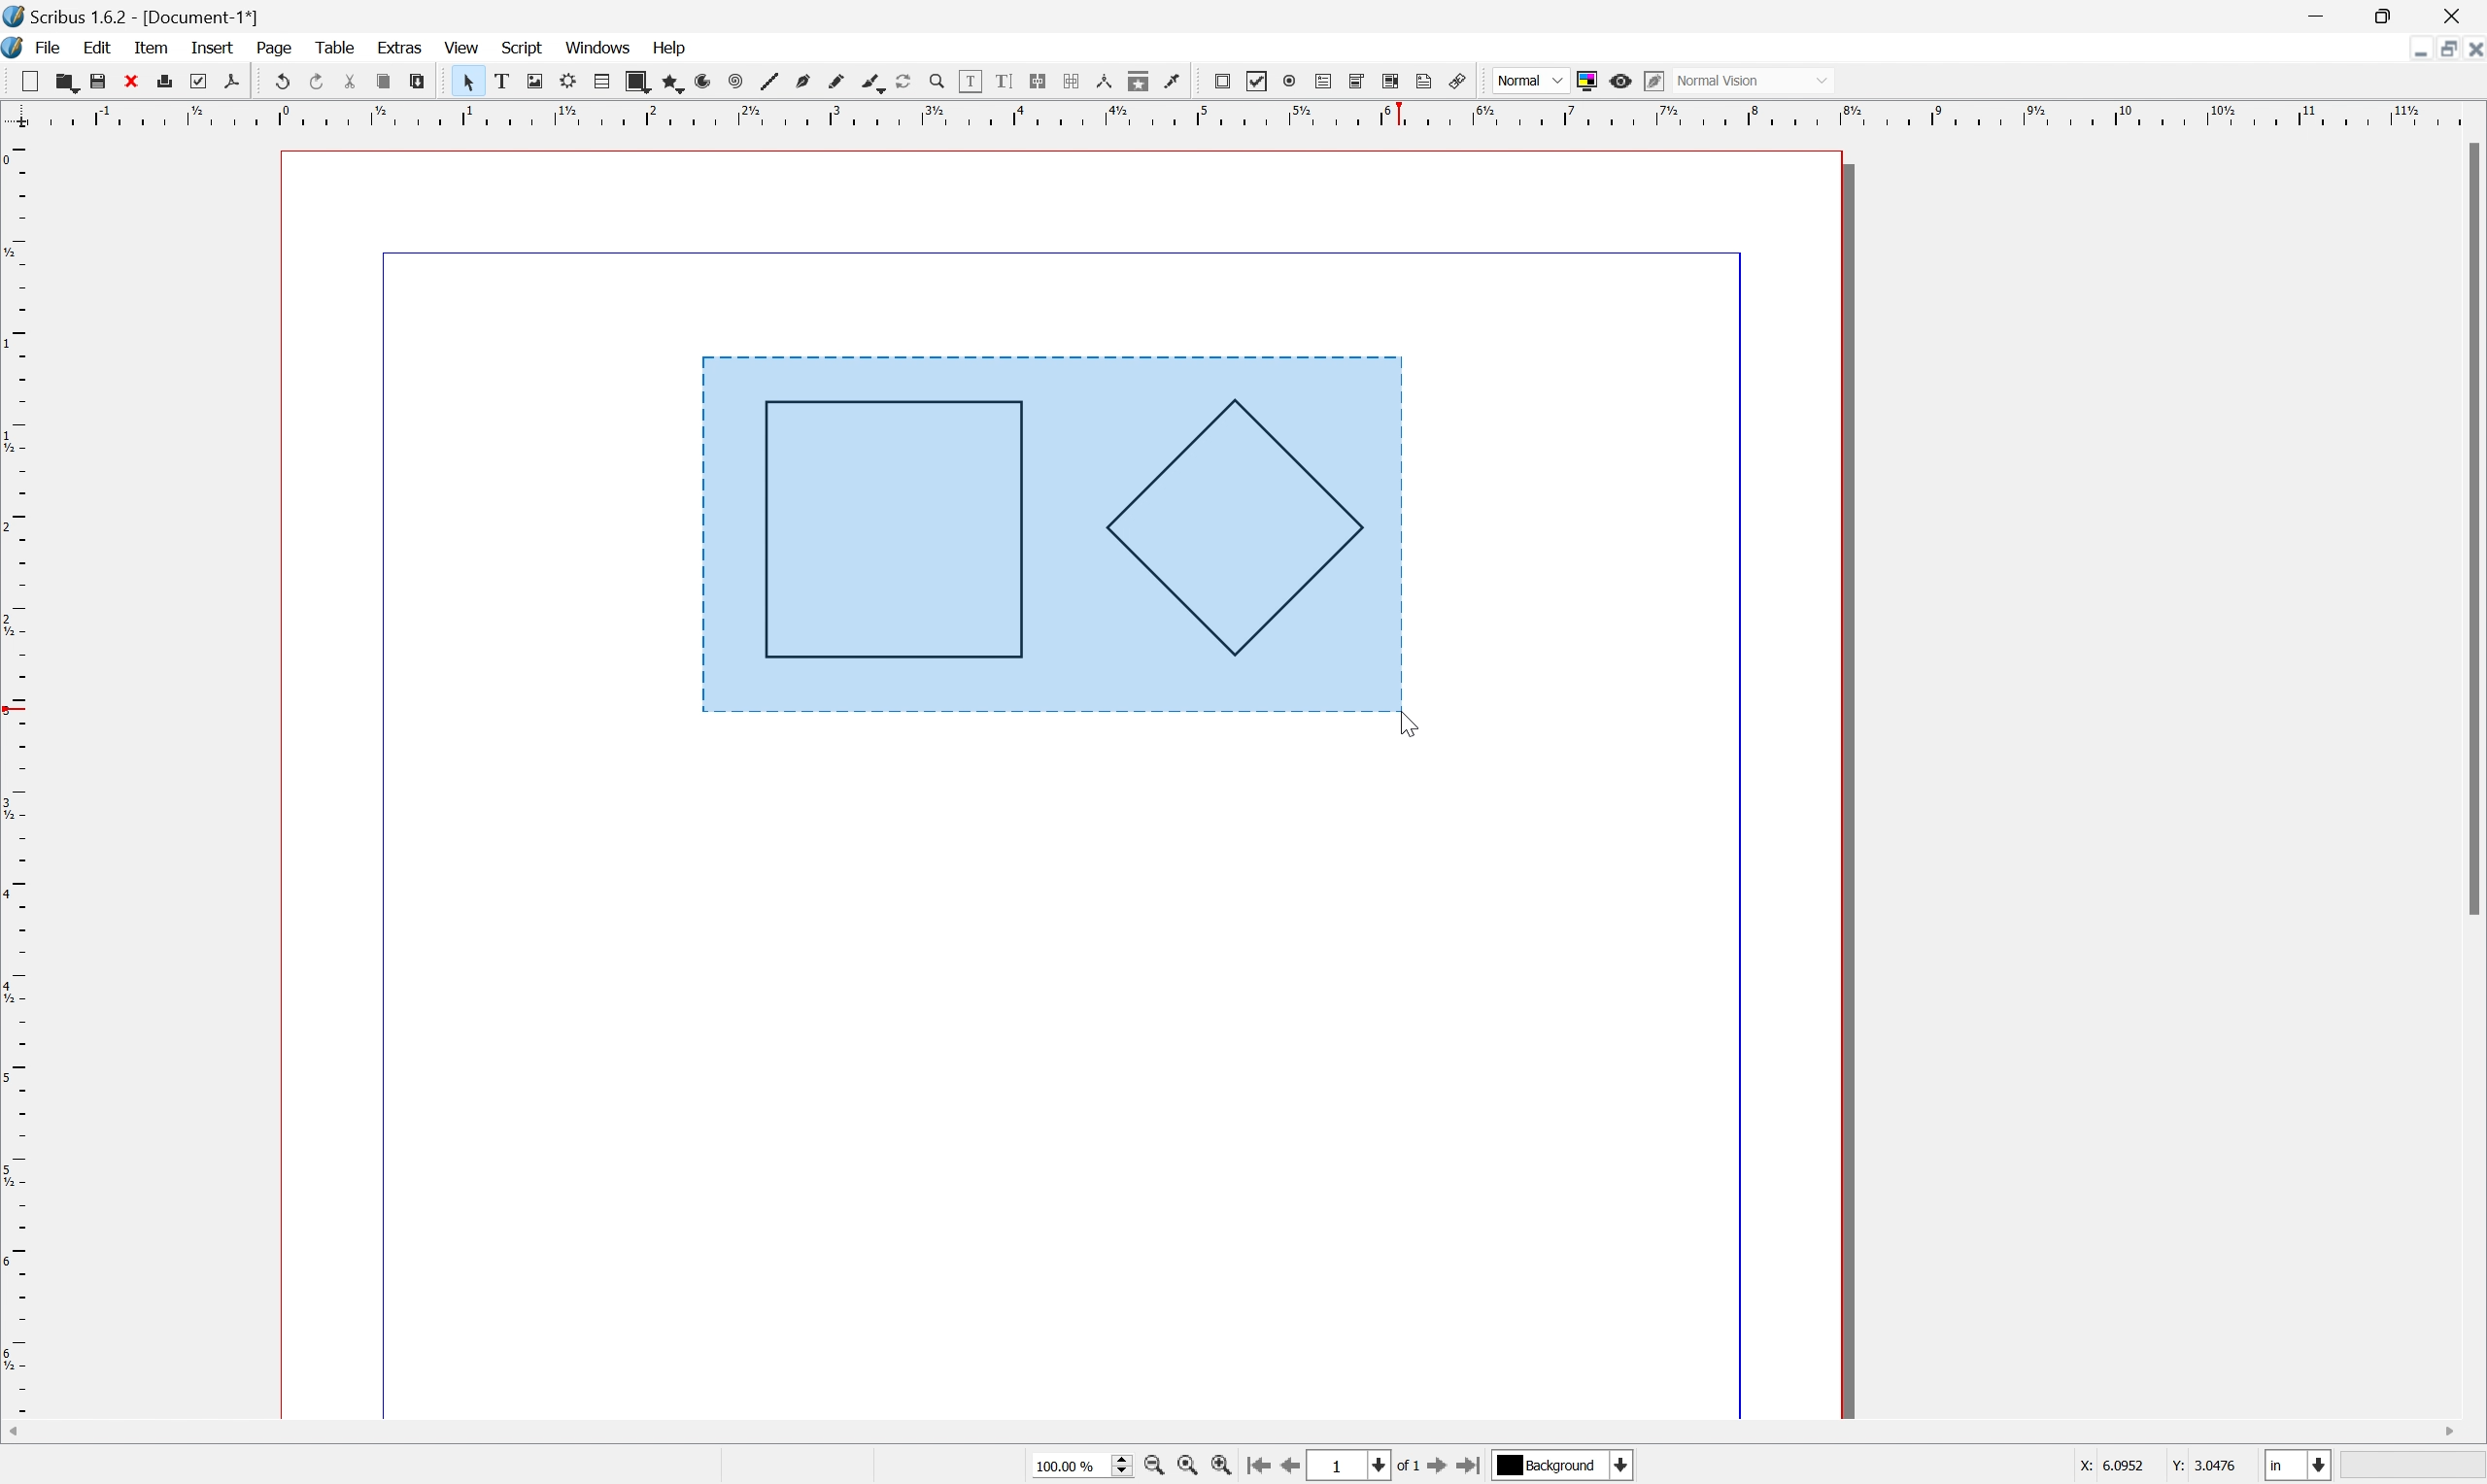 The image size is (2487, 1484). I want to click on cut, so click(347, 82).